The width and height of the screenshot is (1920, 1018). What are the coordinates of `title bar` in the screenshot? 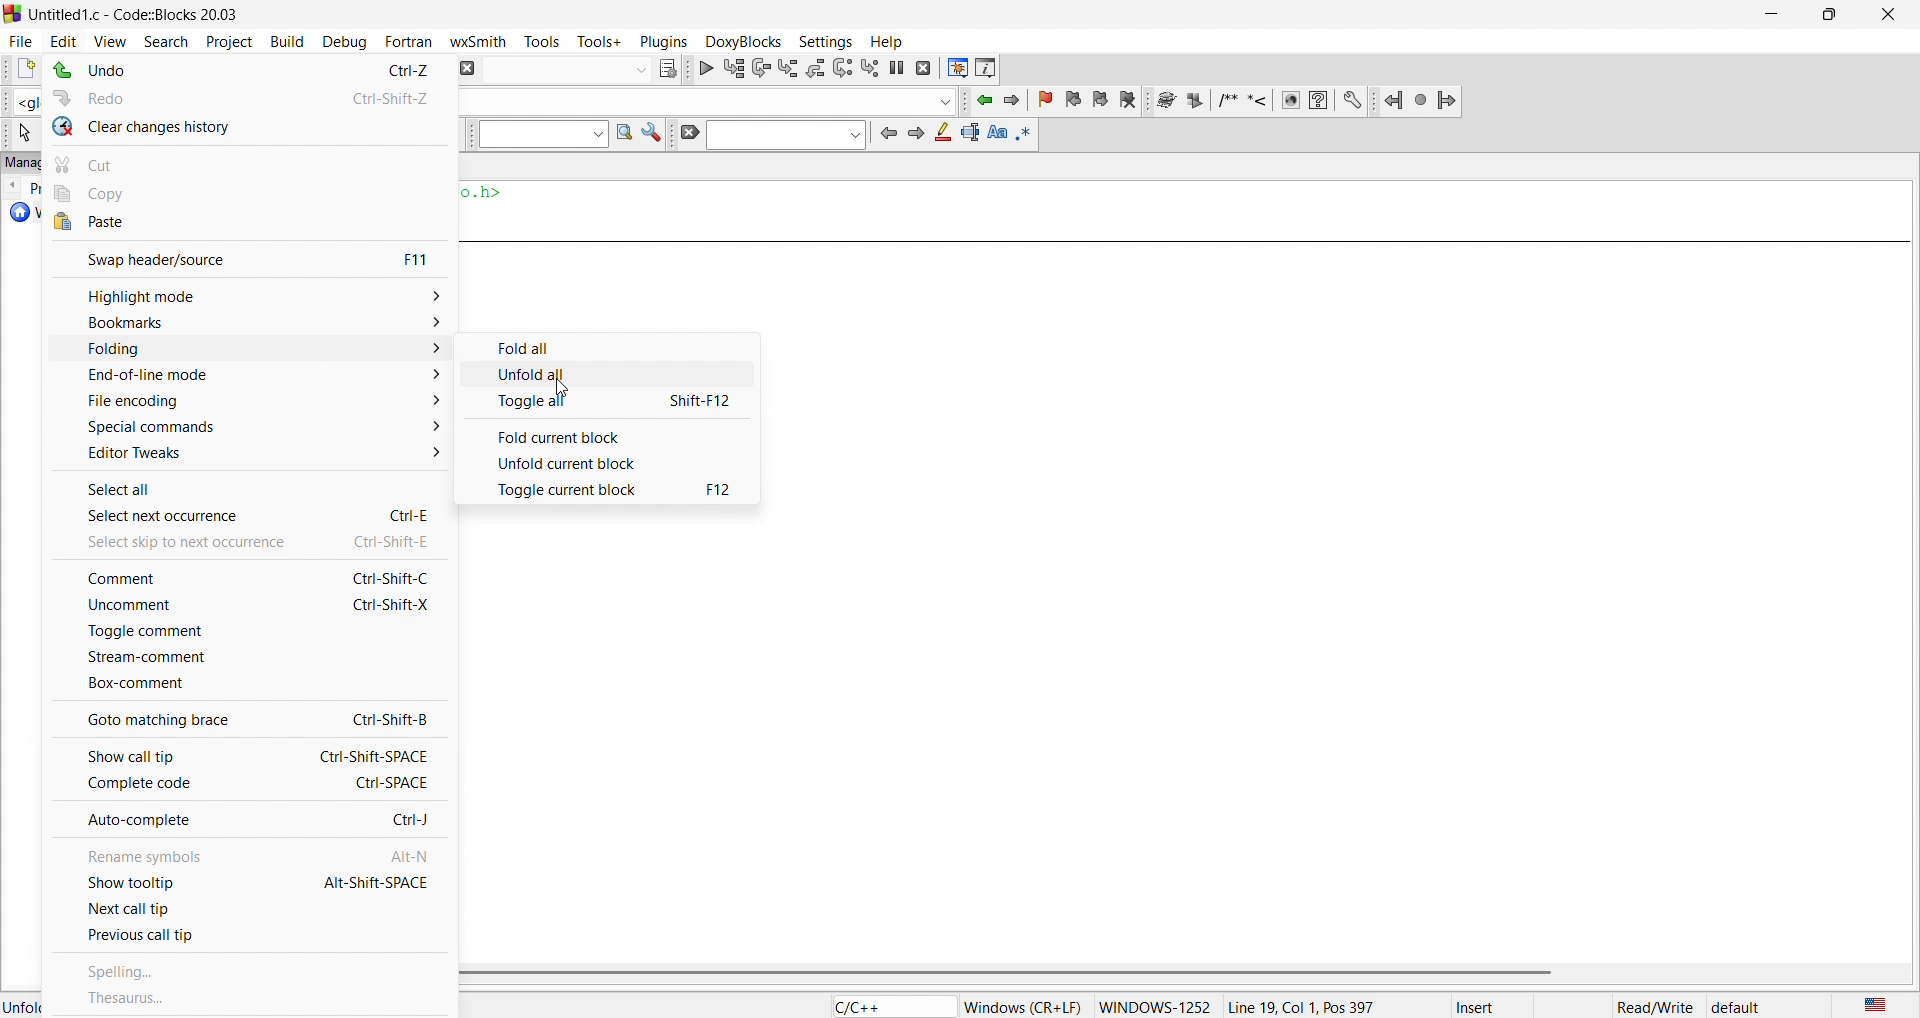 It's located at (140, 15).